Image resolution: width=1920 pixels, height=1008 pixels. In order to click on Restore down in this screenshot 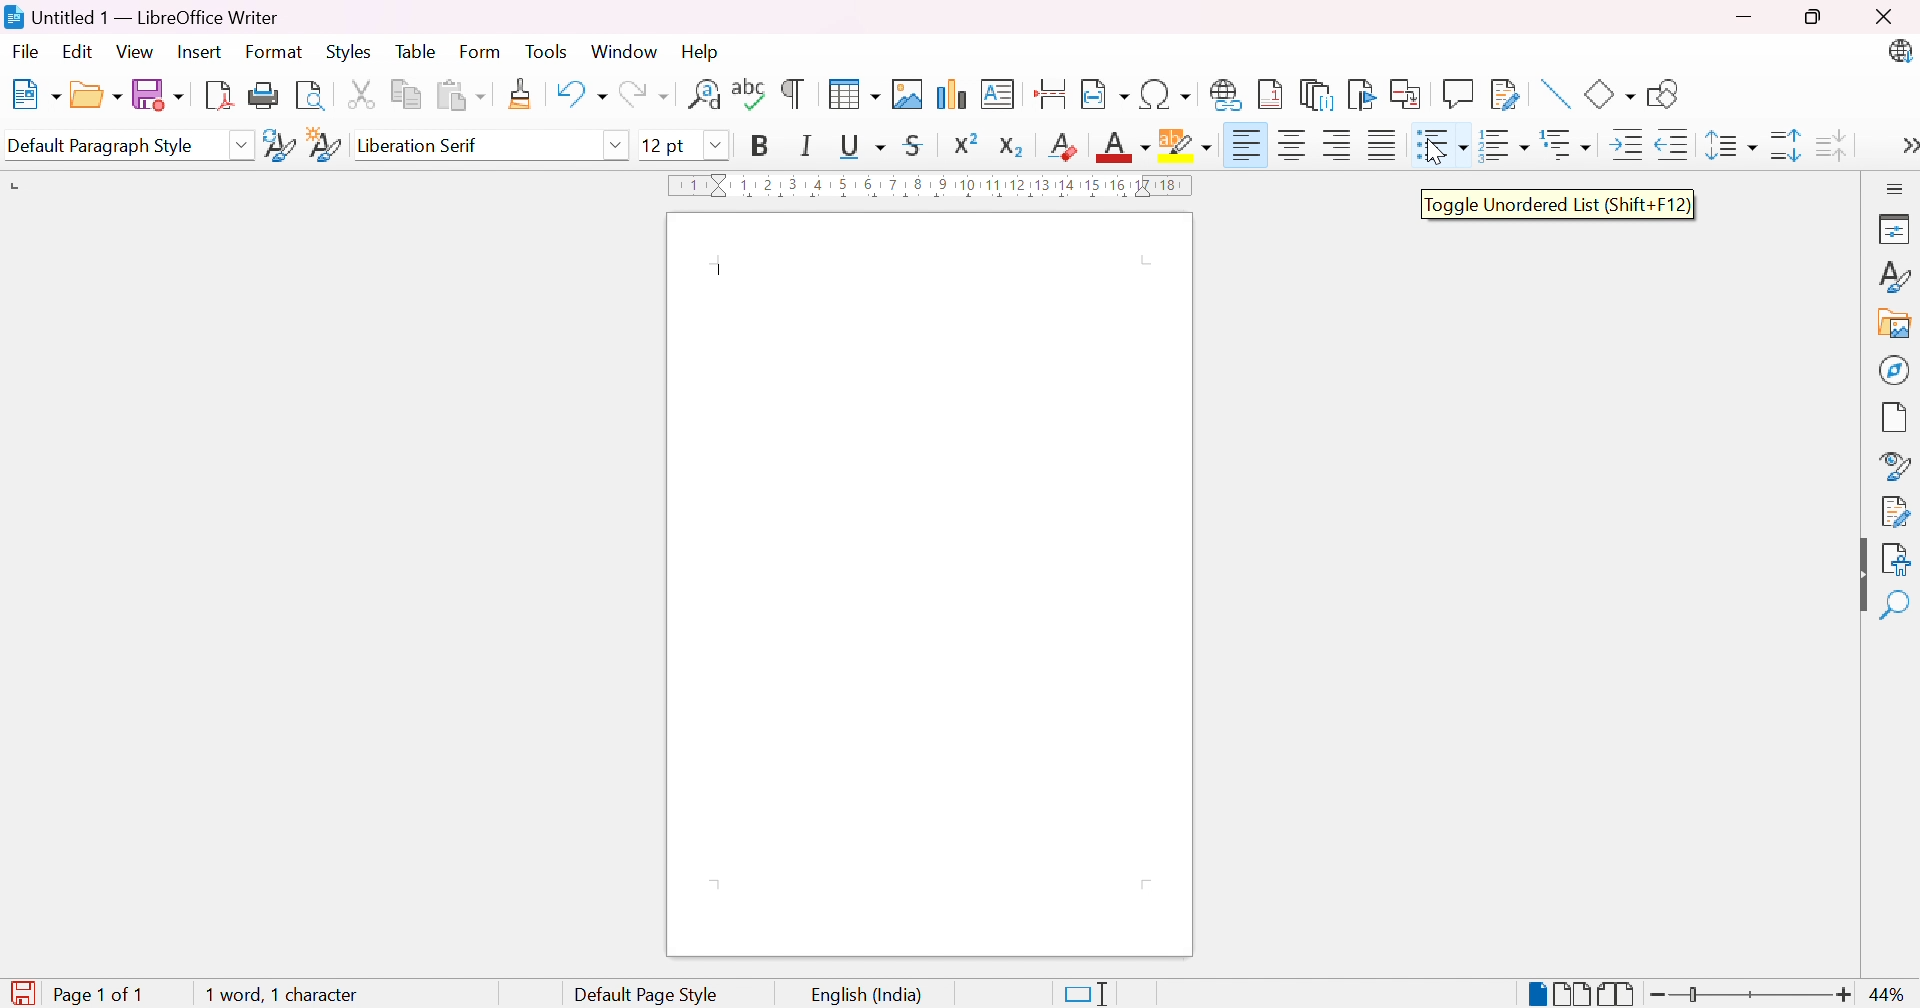, I will do `click(1816, 17)`.